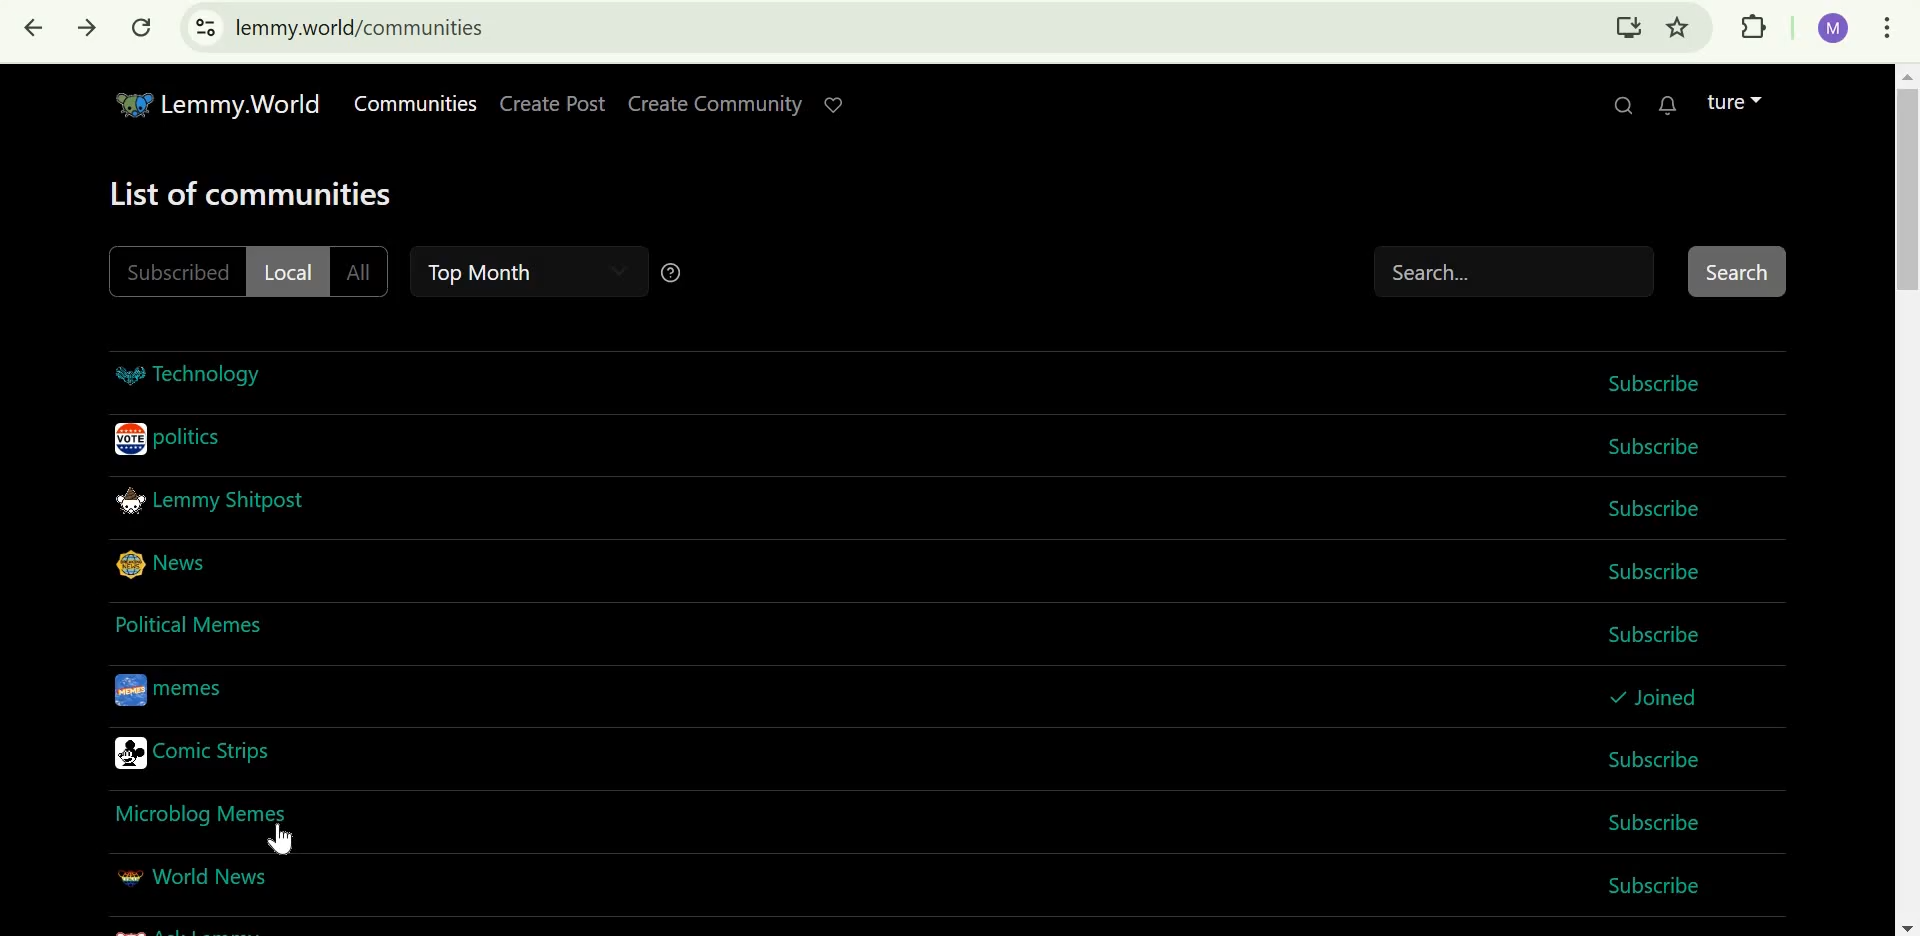 This screenshot has width=1920, height=936. What do you see at coordinates (839, 104) in the screenshot?
I see `supoort lemmy` at bounding box center [839, 104].